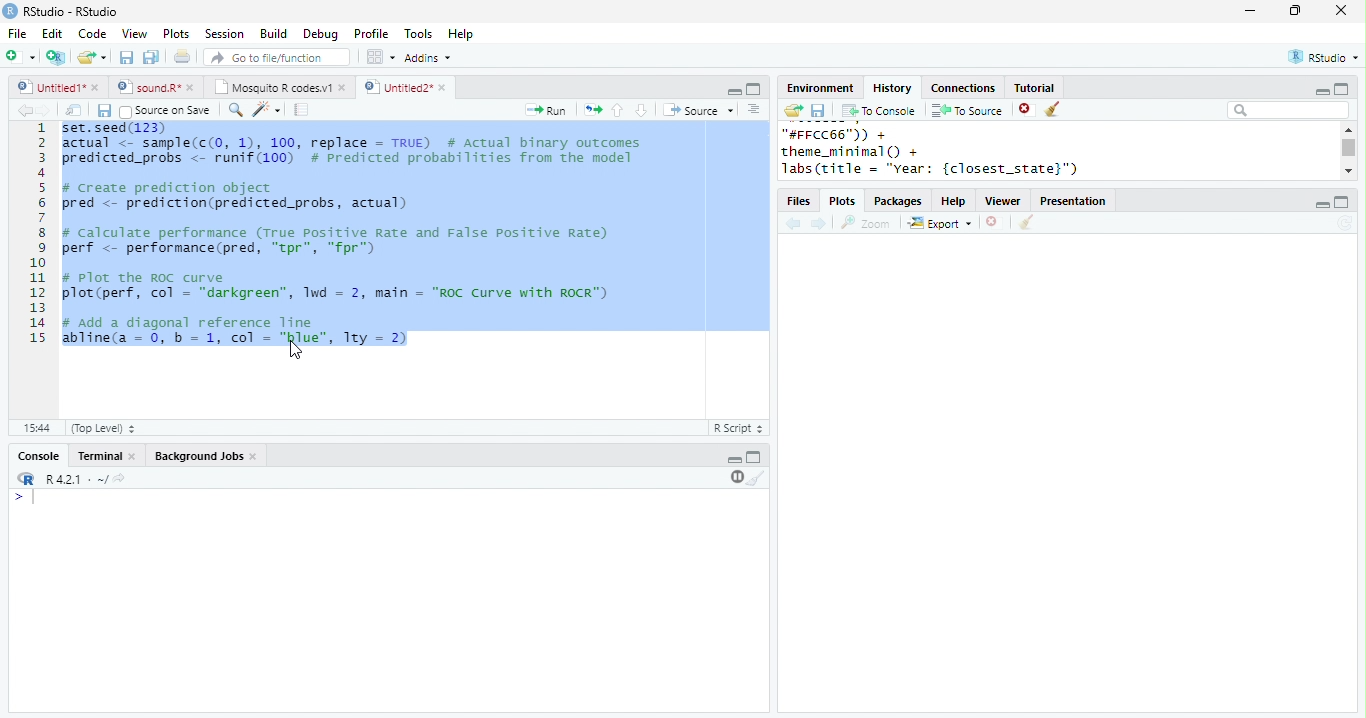 The width and height of the screenshot is (1366, 718). What do you see at coordinates (757, 477) in the screenshot?
I see `clear` at bounding box center [757, 477].